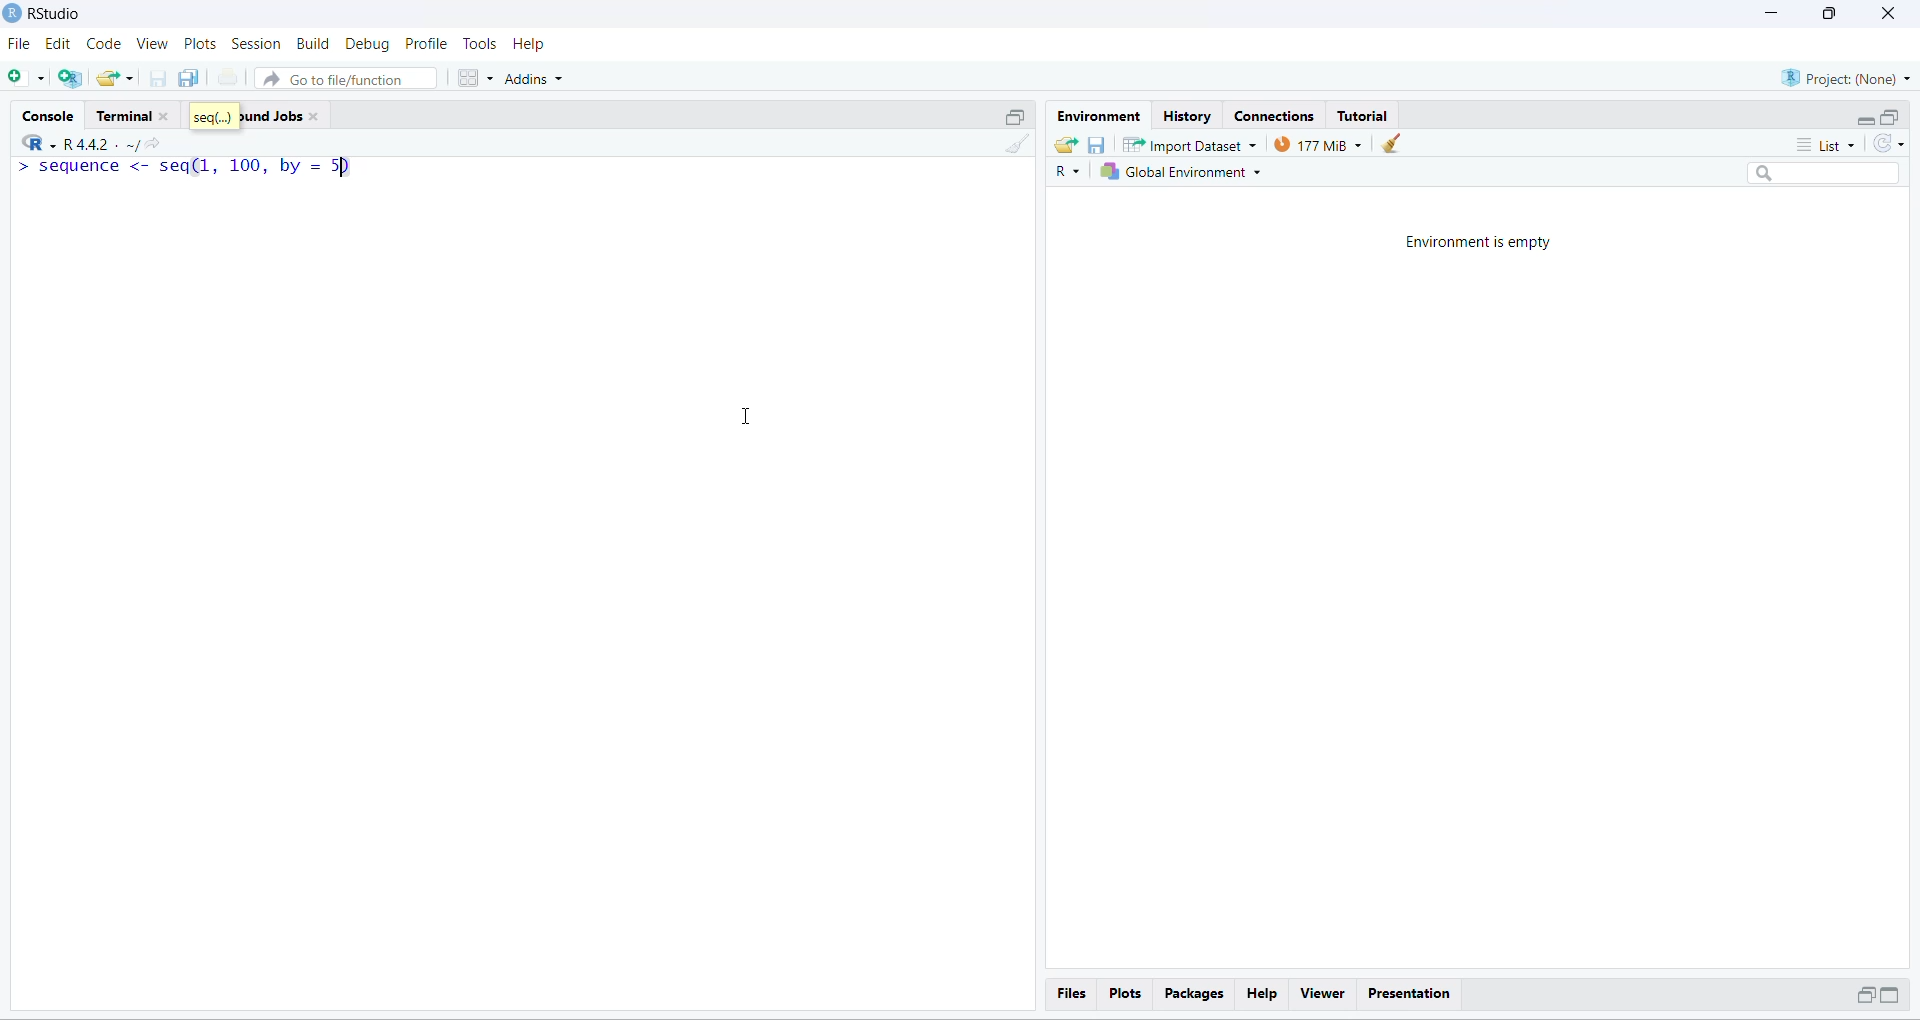 The width and height of the screenshot is (1920, 1020). What do you see at coordinates (1364, 117) in the screenshot?
I see `tutorial` at bounding box center [1364, 117].